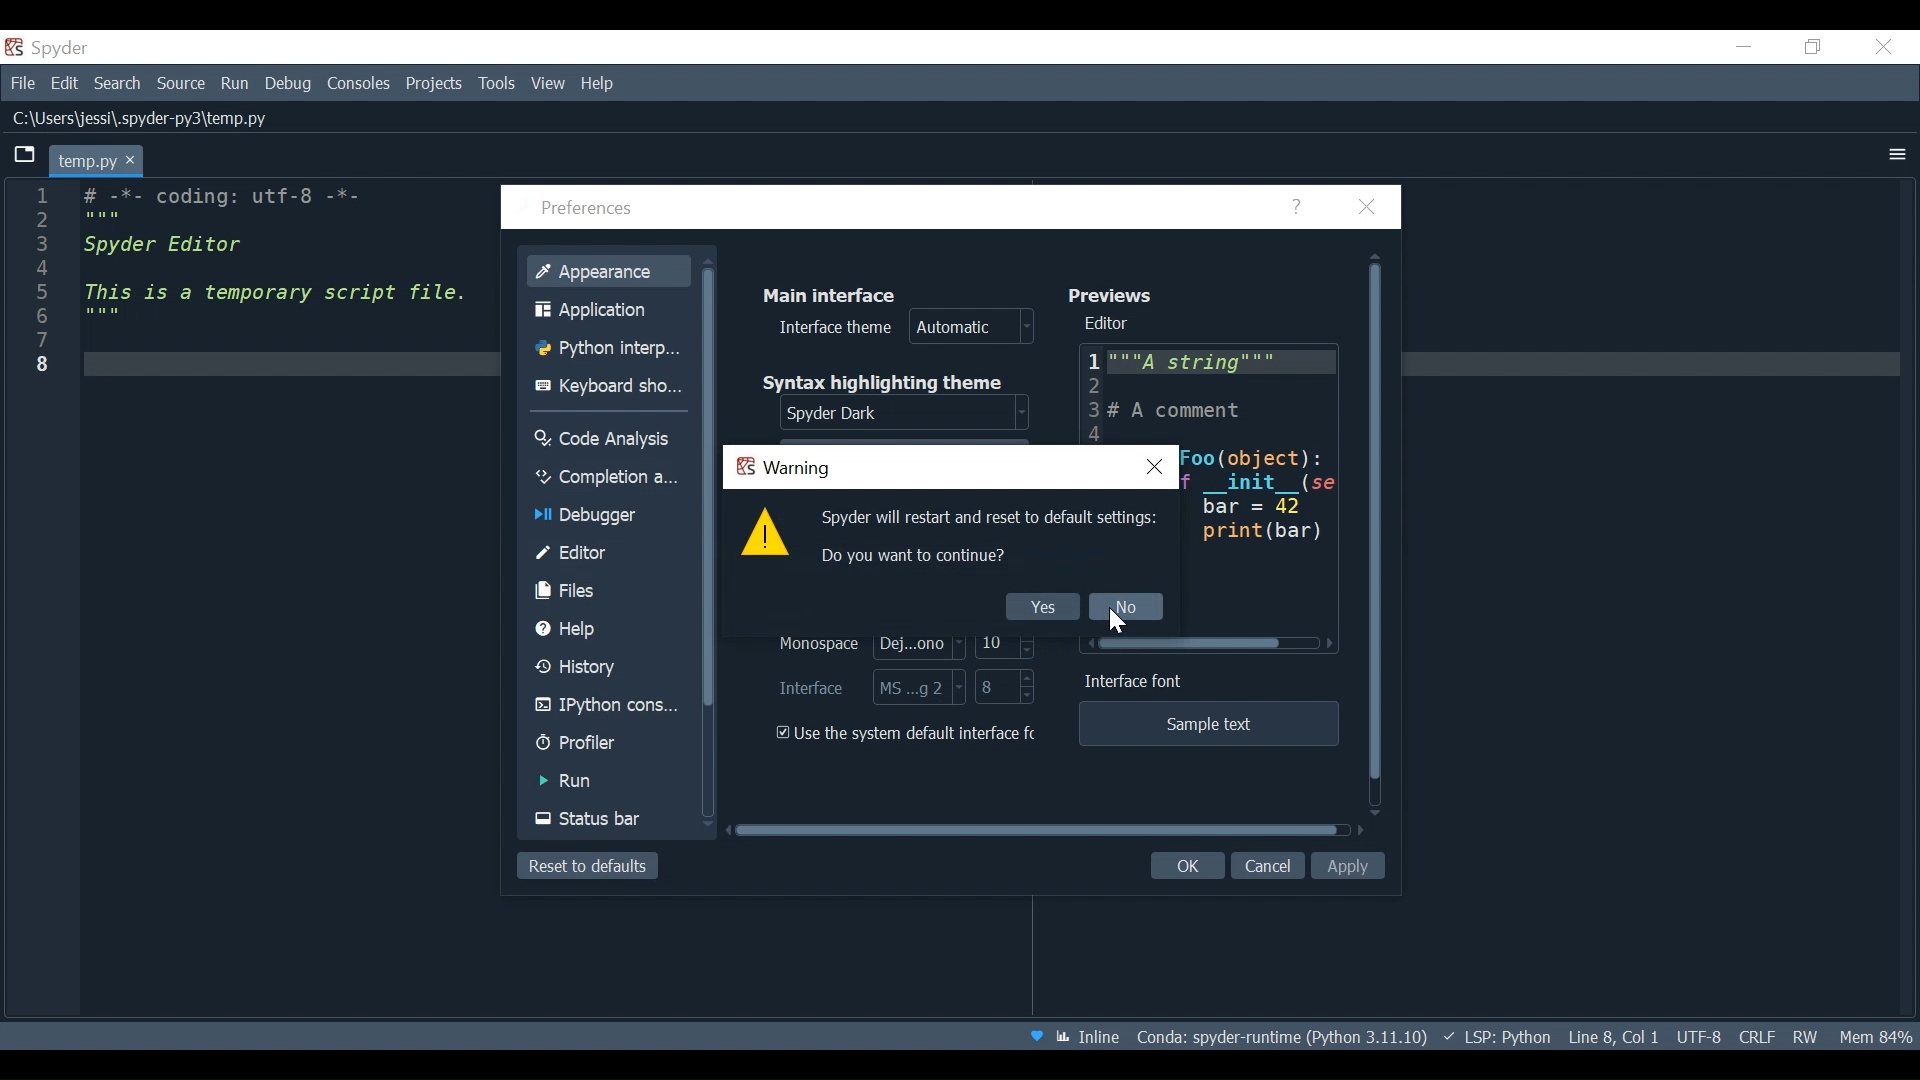 The height and width of the screenshot is (1080, 1920). Describe the element at coordinates (605, 517) in the screenshot. I see `Debugger` at that location.